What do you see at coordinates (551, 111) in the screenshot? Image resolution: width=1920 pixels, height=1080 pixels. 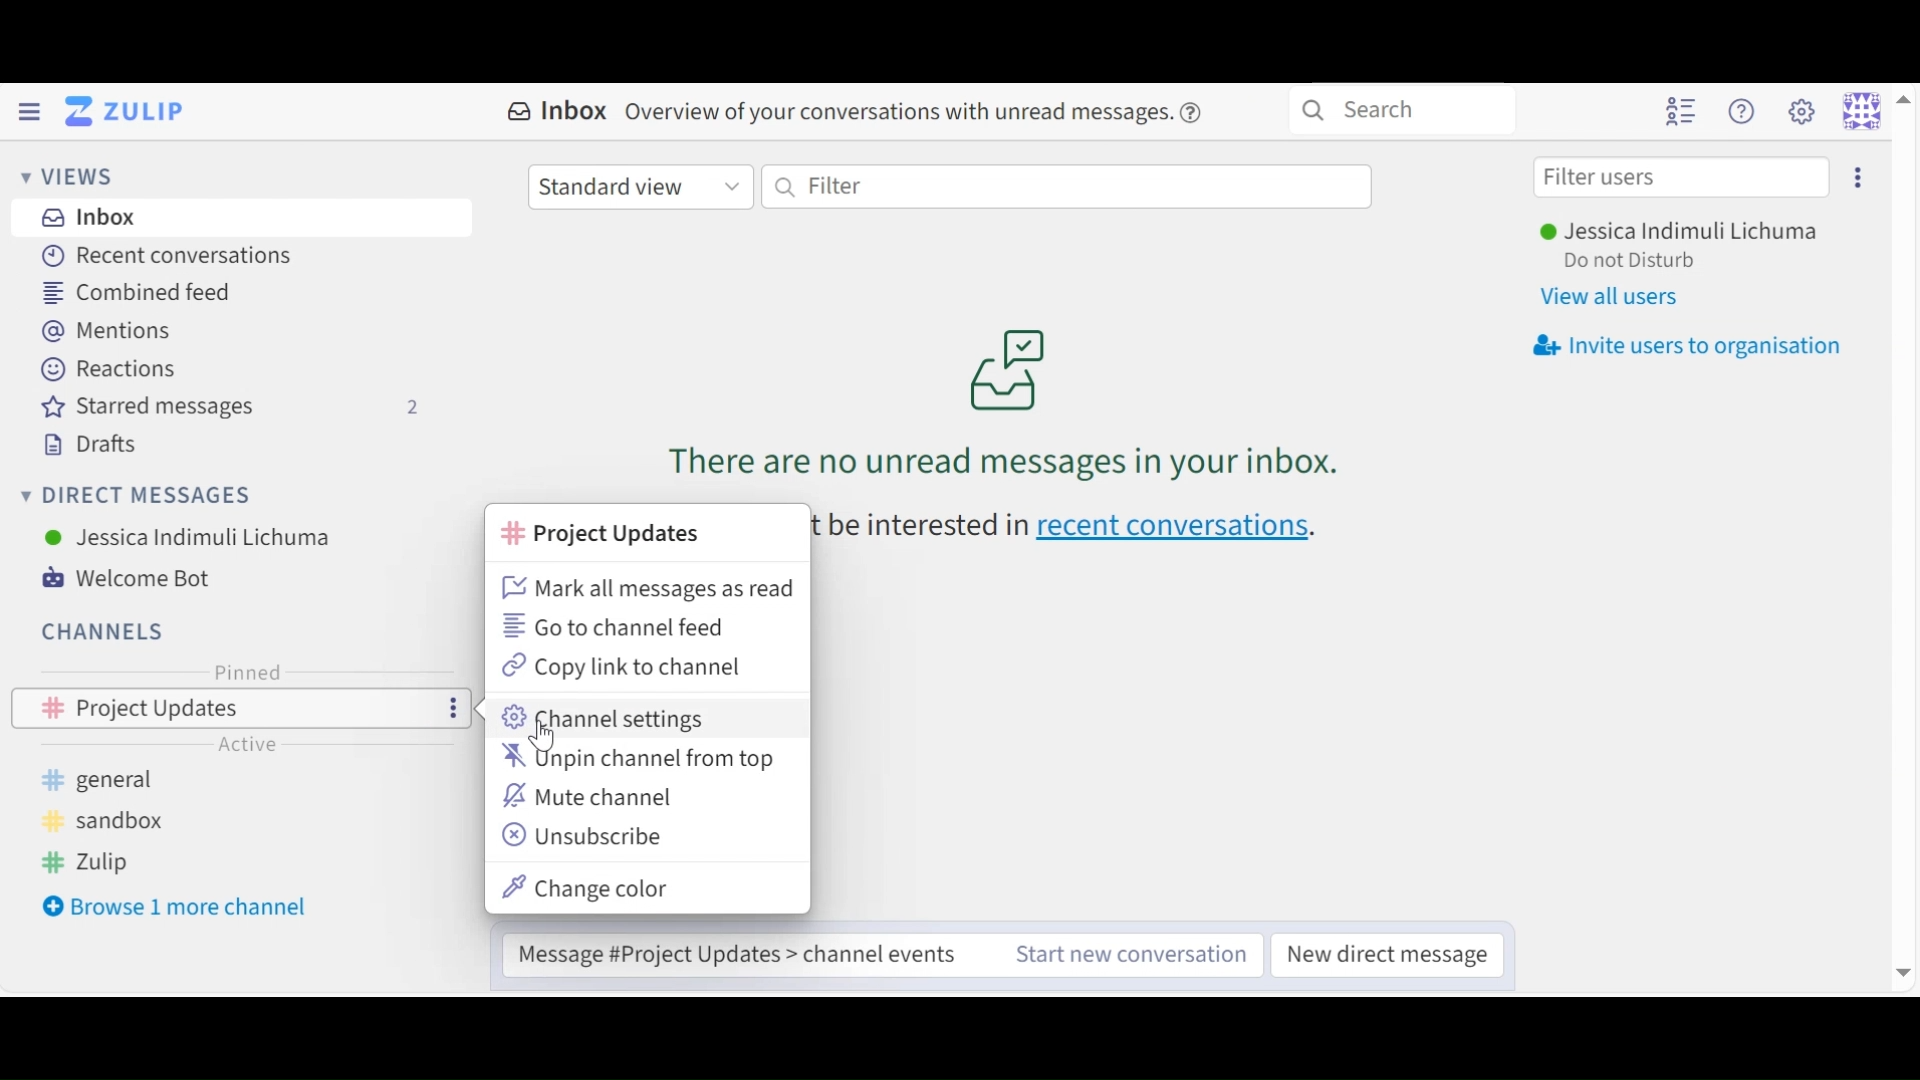 I see `Inbox` at bounding box center [551, 111].